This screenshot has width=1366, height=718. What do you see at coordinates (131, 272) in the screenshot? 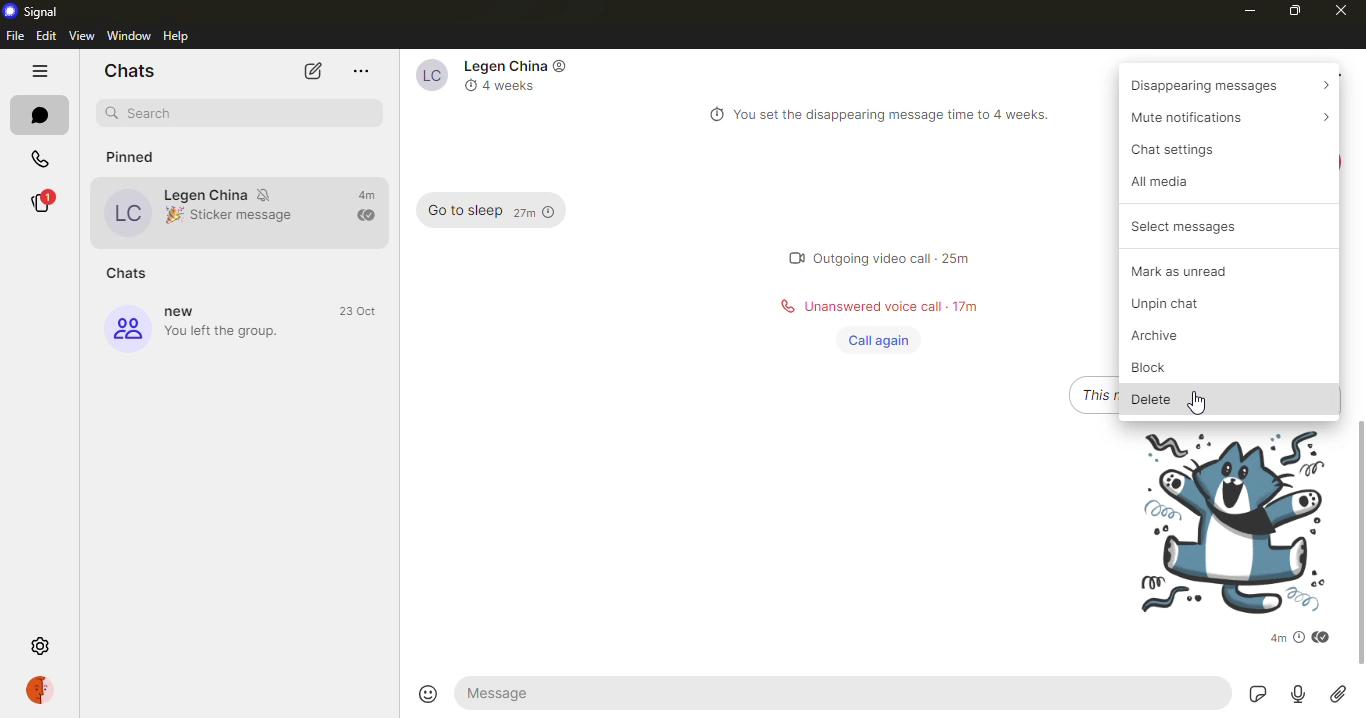
I see `chats` at bounding box center [131, 272].